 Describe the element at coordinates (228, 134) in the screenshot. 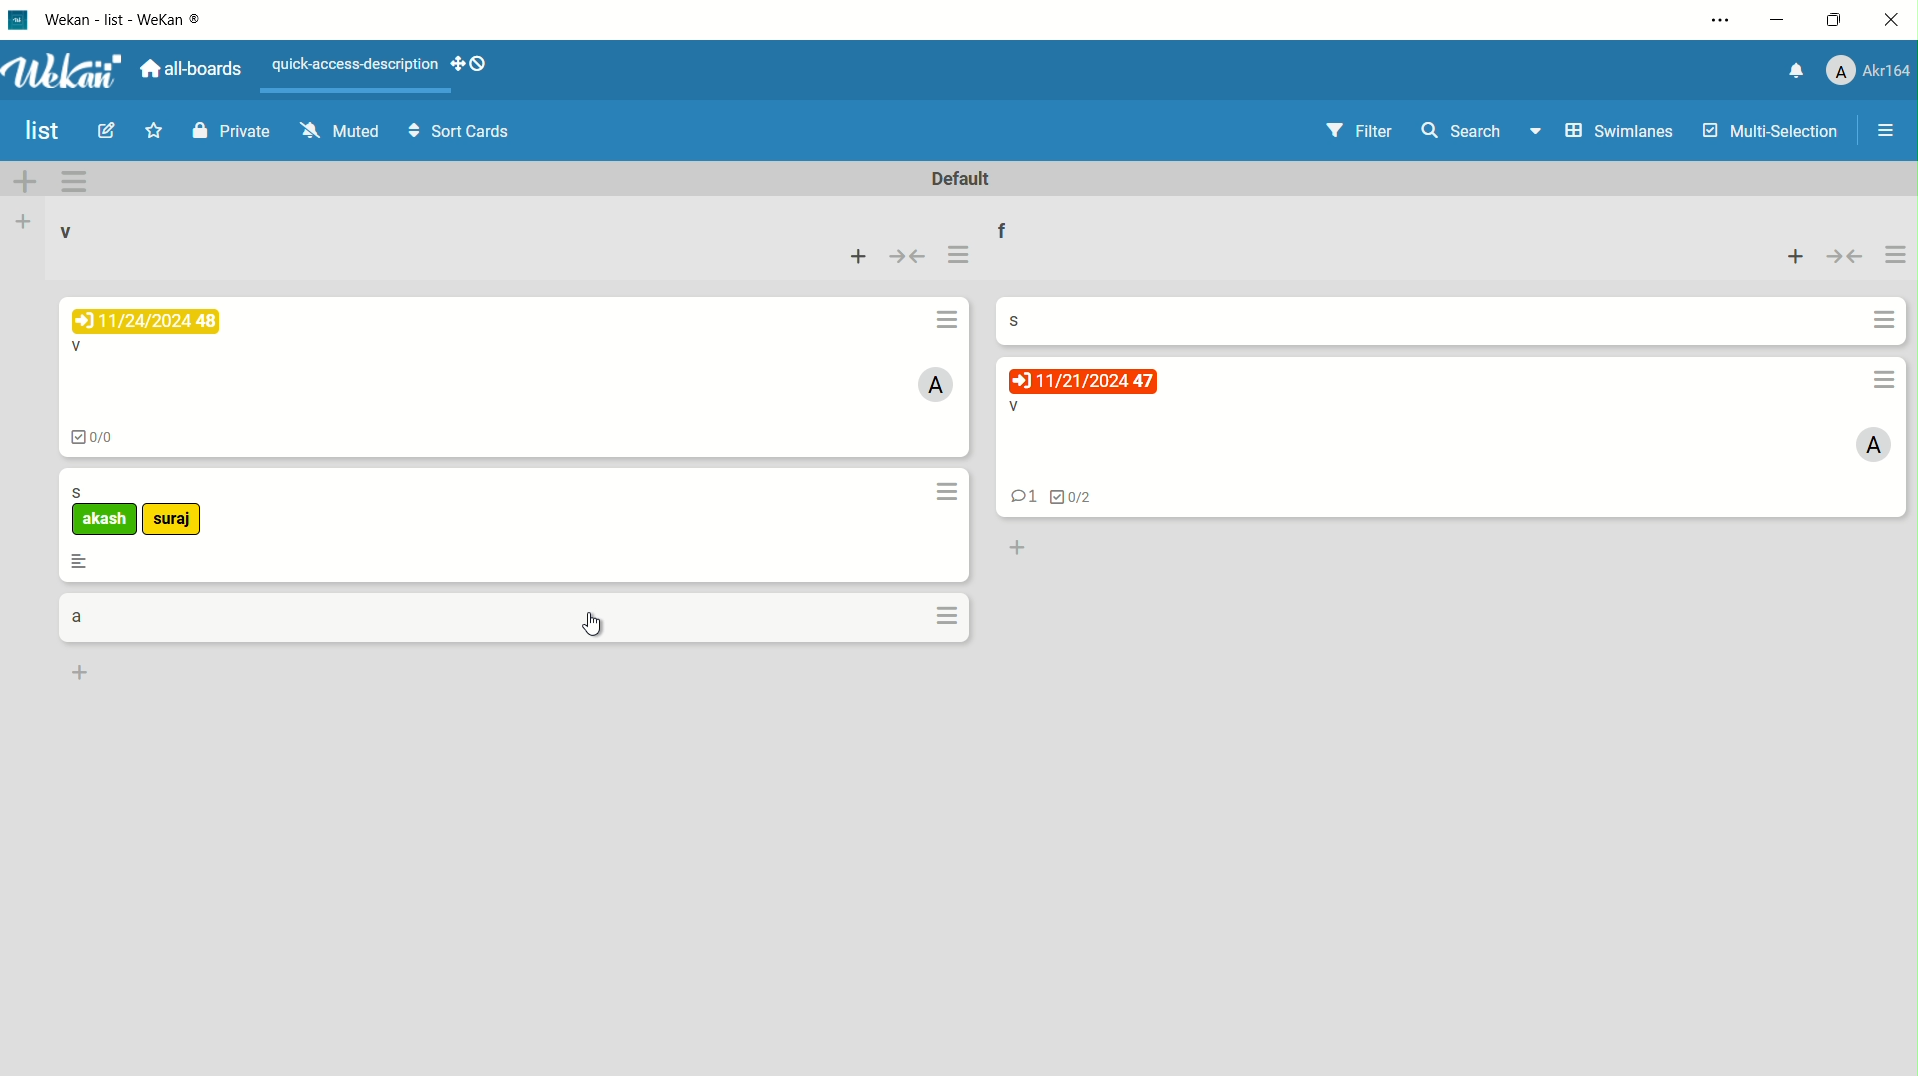

I see `private` at that location.